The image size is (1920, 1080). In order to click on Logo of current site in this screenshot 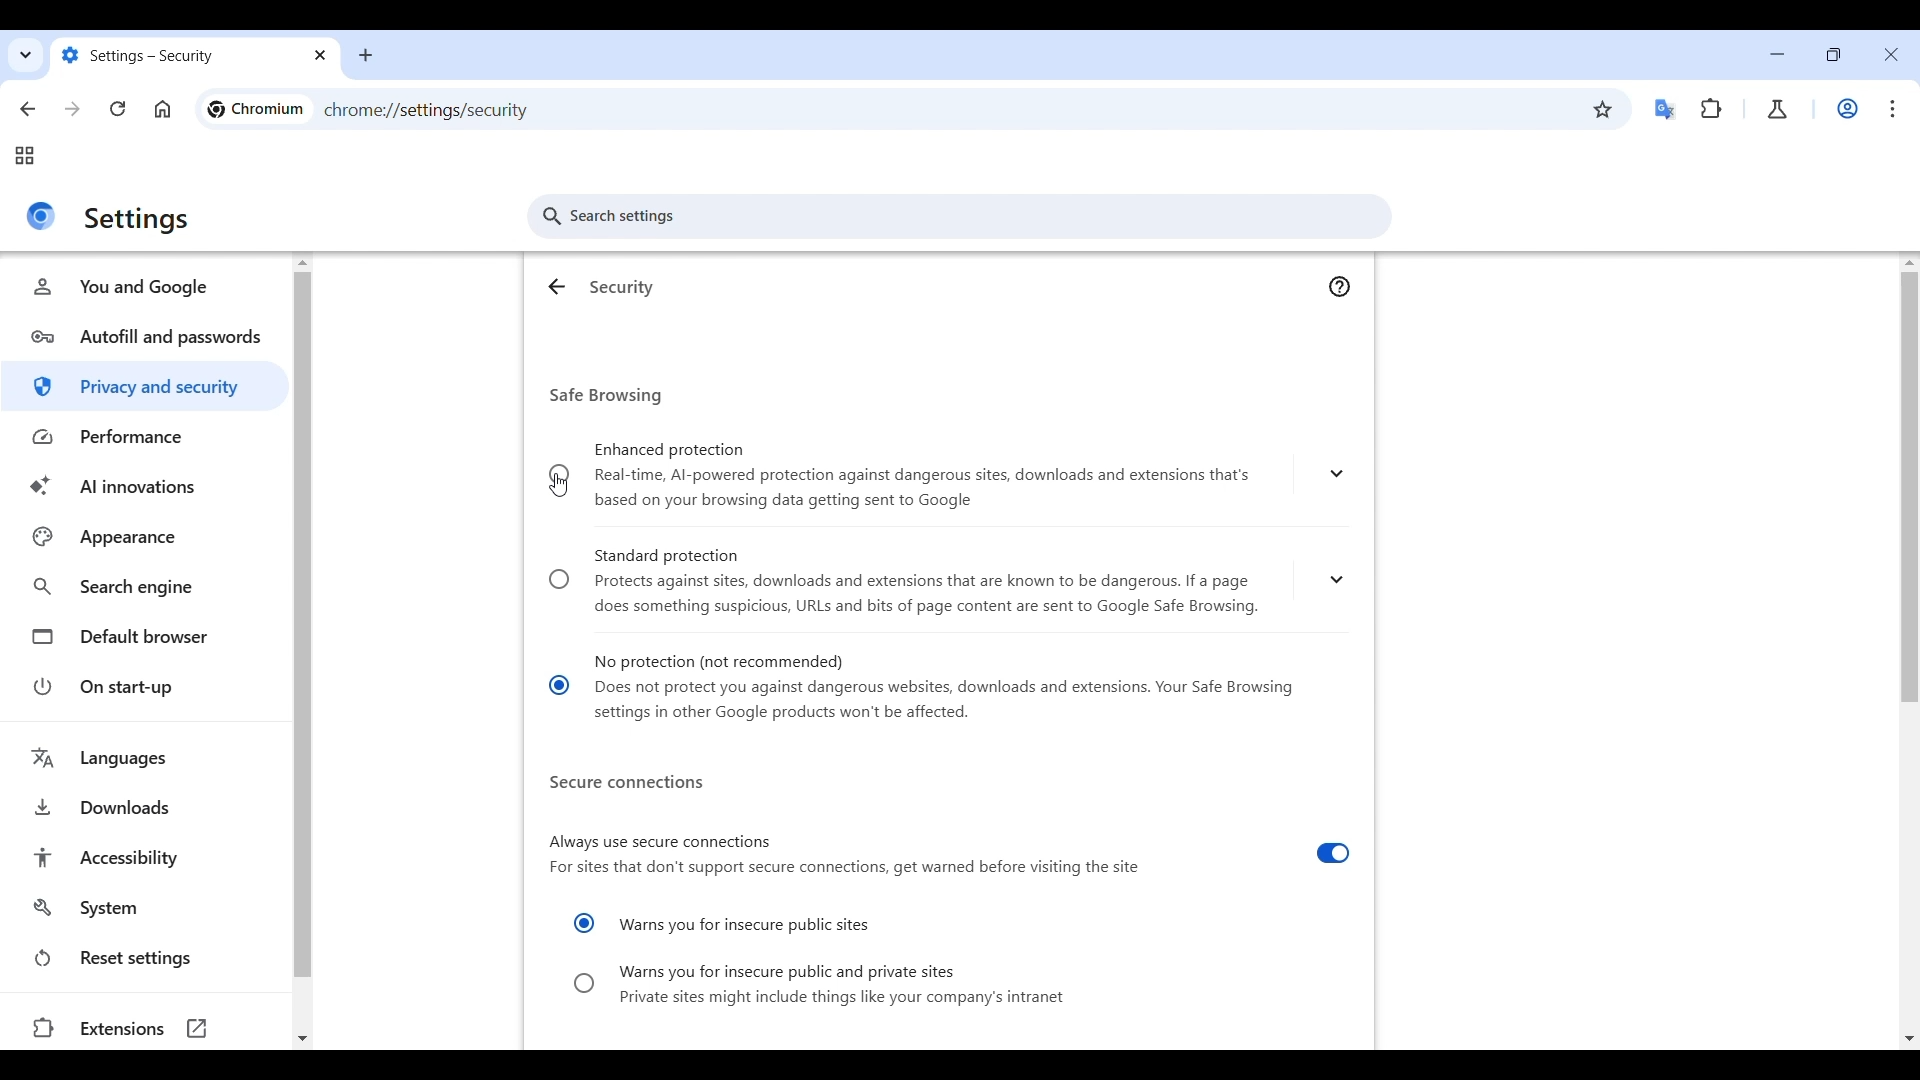, I will do `click(41, 217)`.